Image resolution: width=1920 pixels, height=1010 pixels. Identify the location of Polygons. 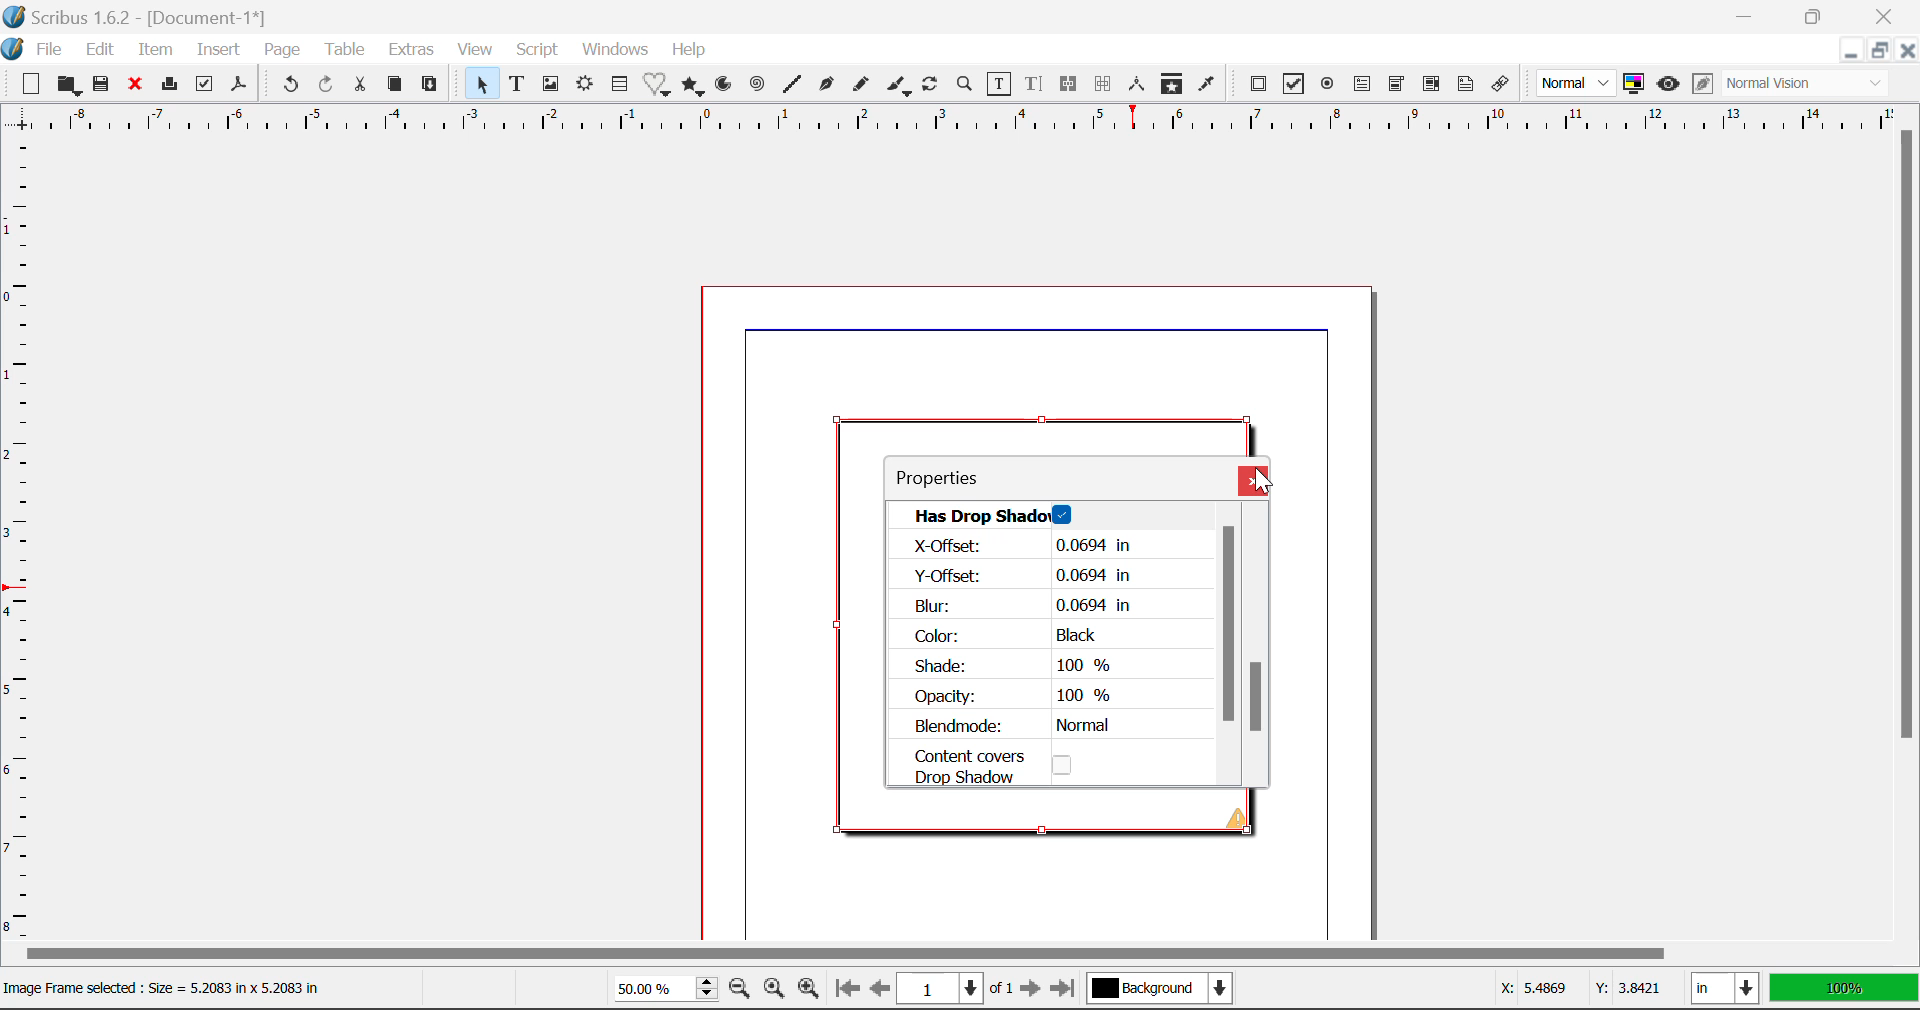
(694, 87).